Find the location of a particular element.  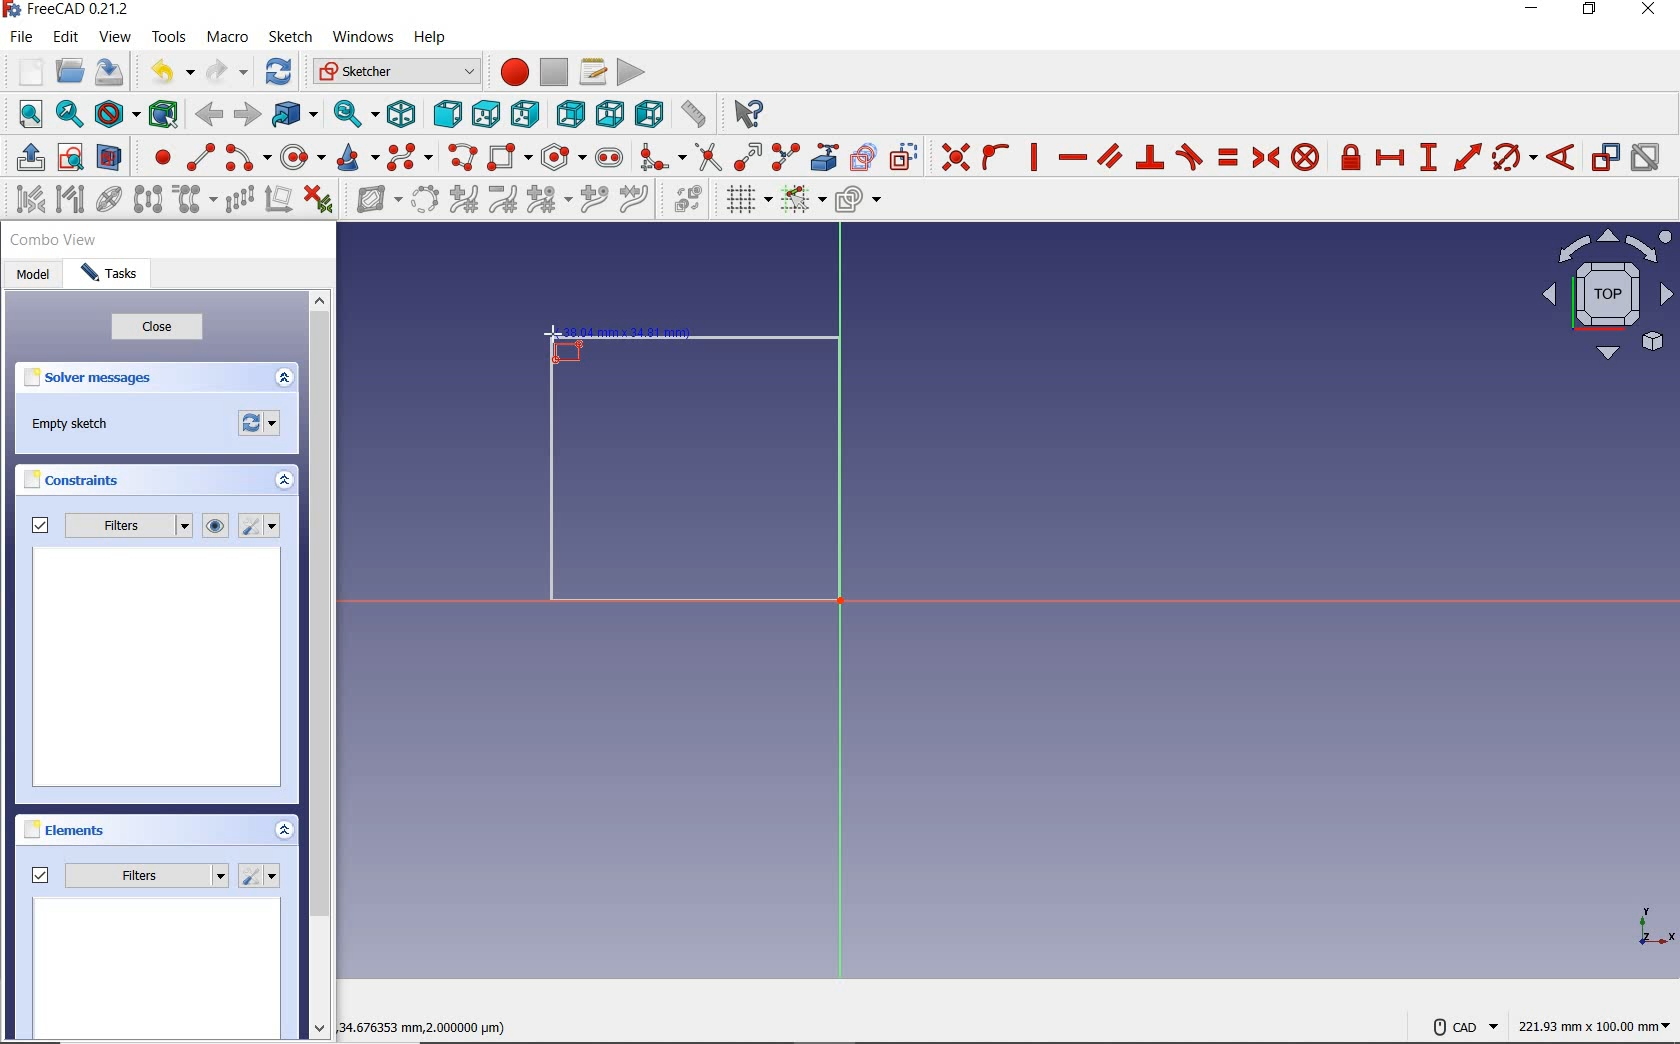

bottom is located at coordinates (609, 113).